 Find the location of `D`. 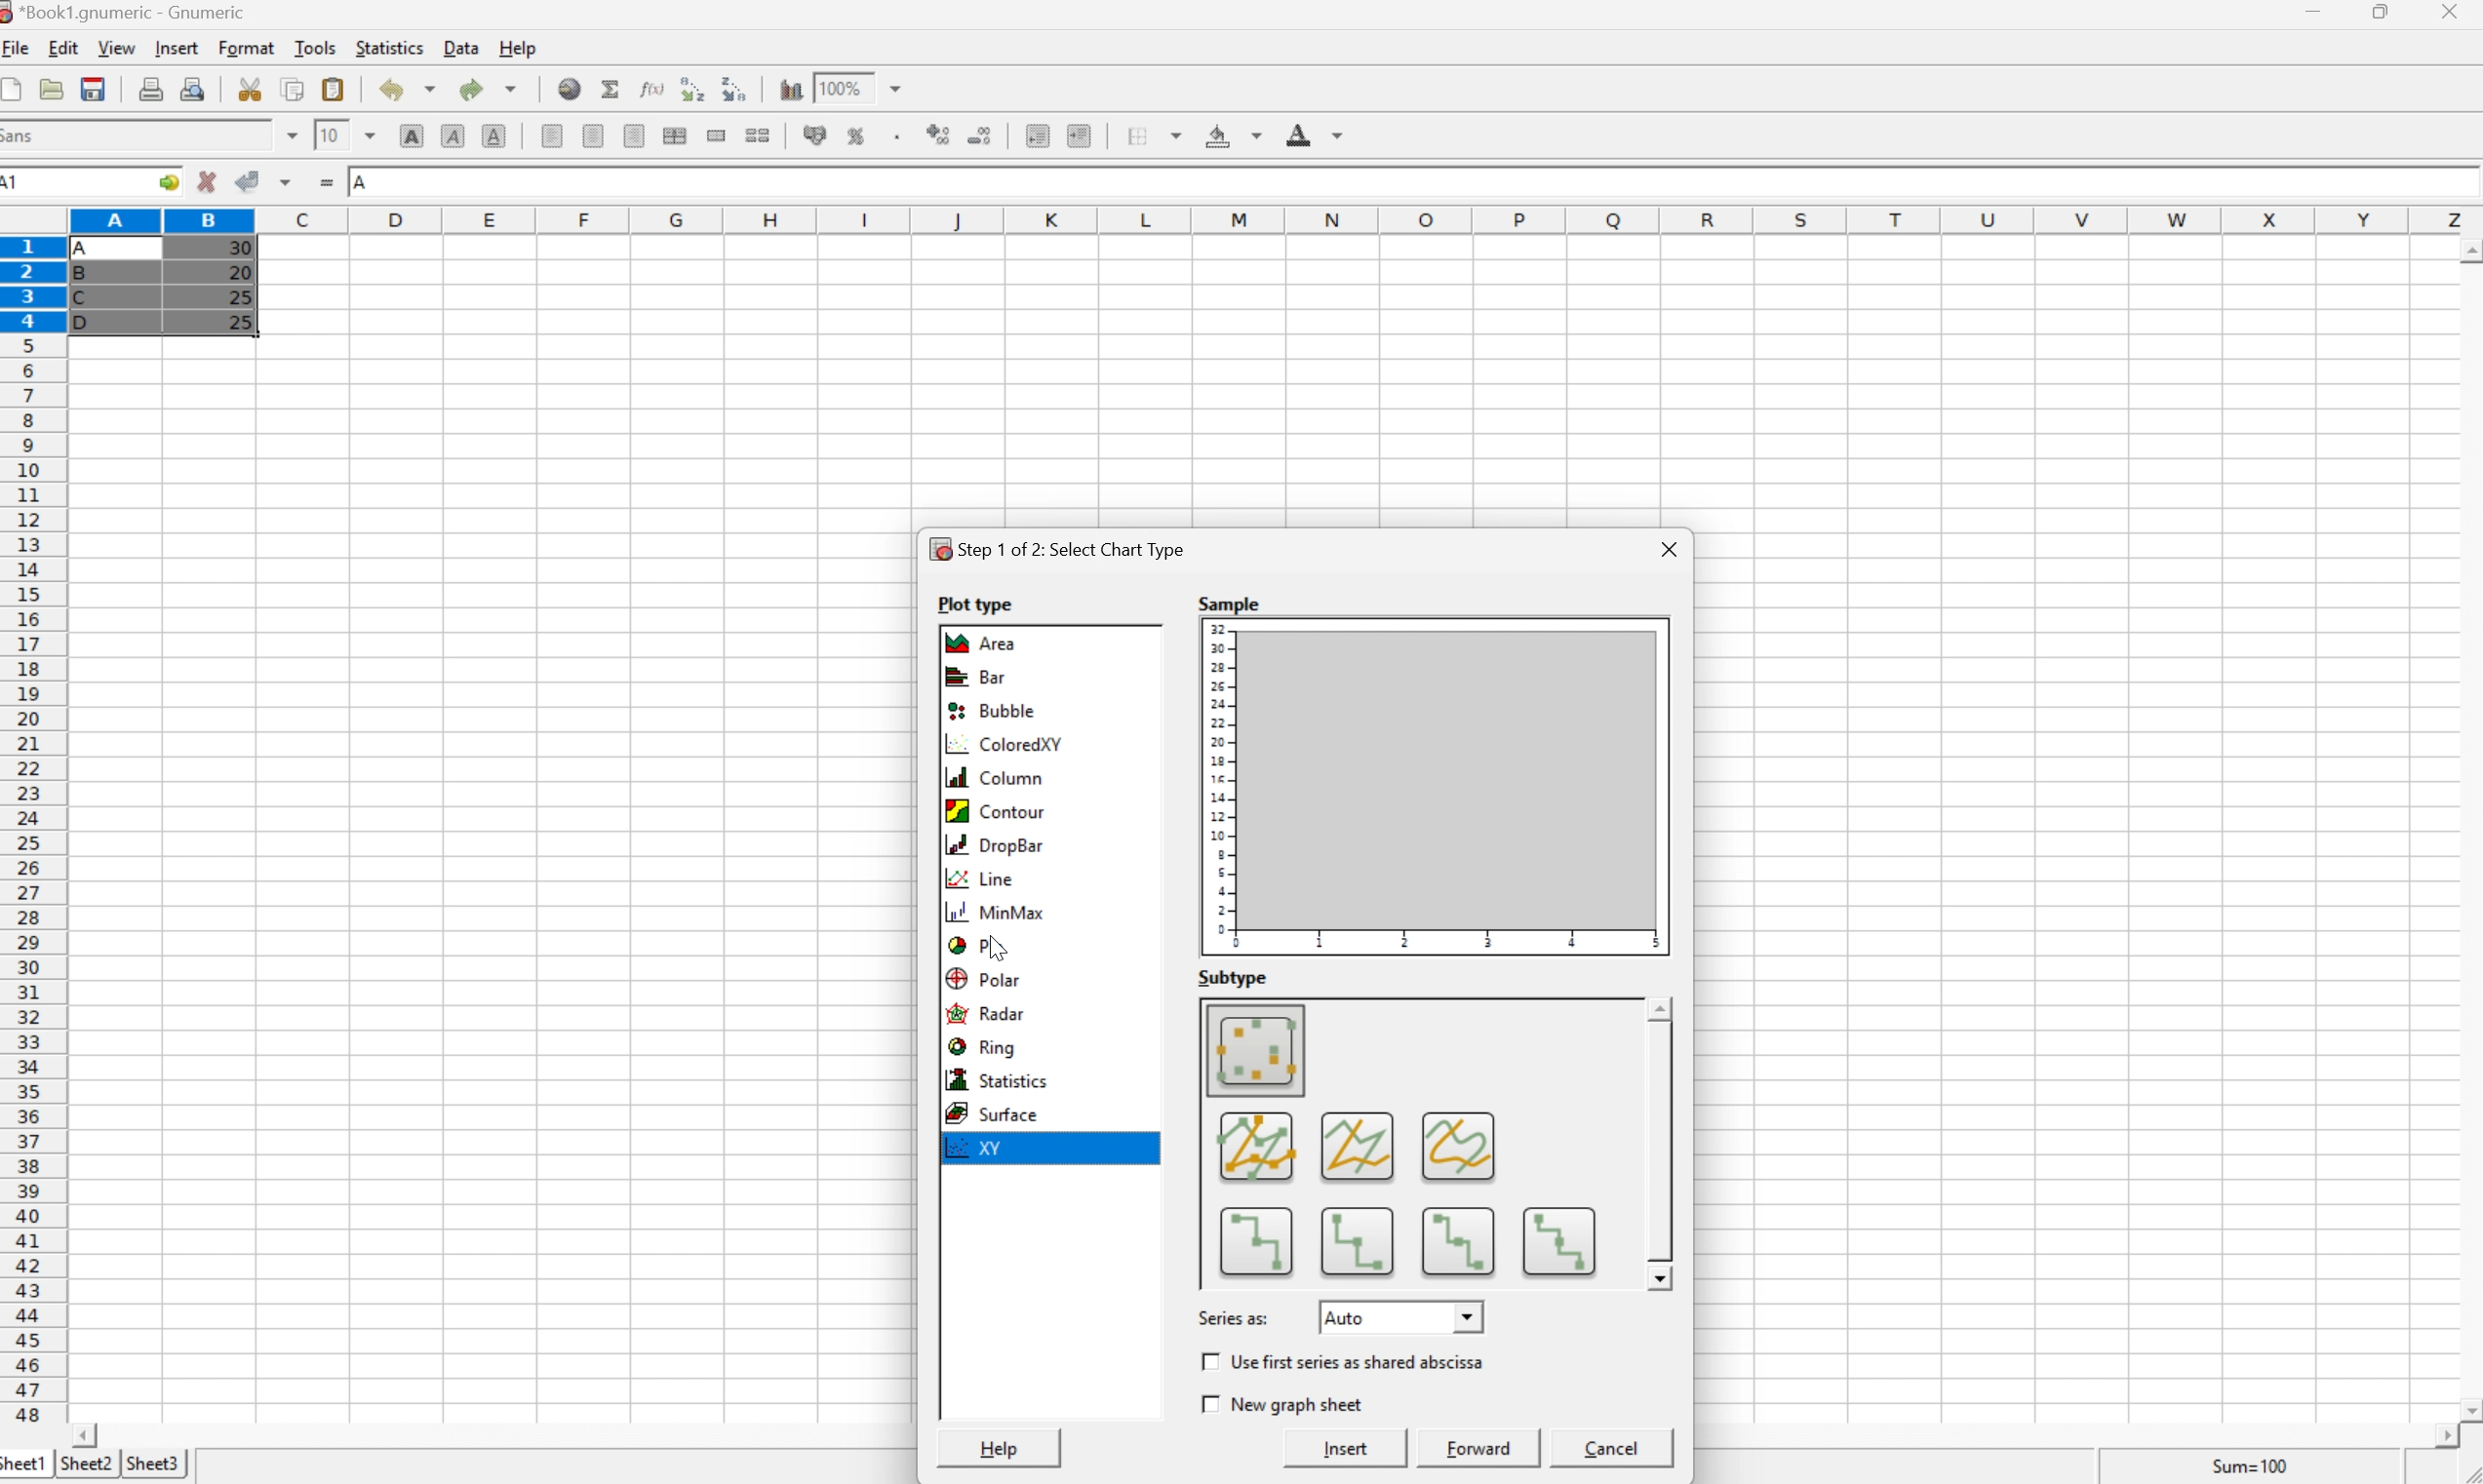

D is located at coordinates (89, 322).